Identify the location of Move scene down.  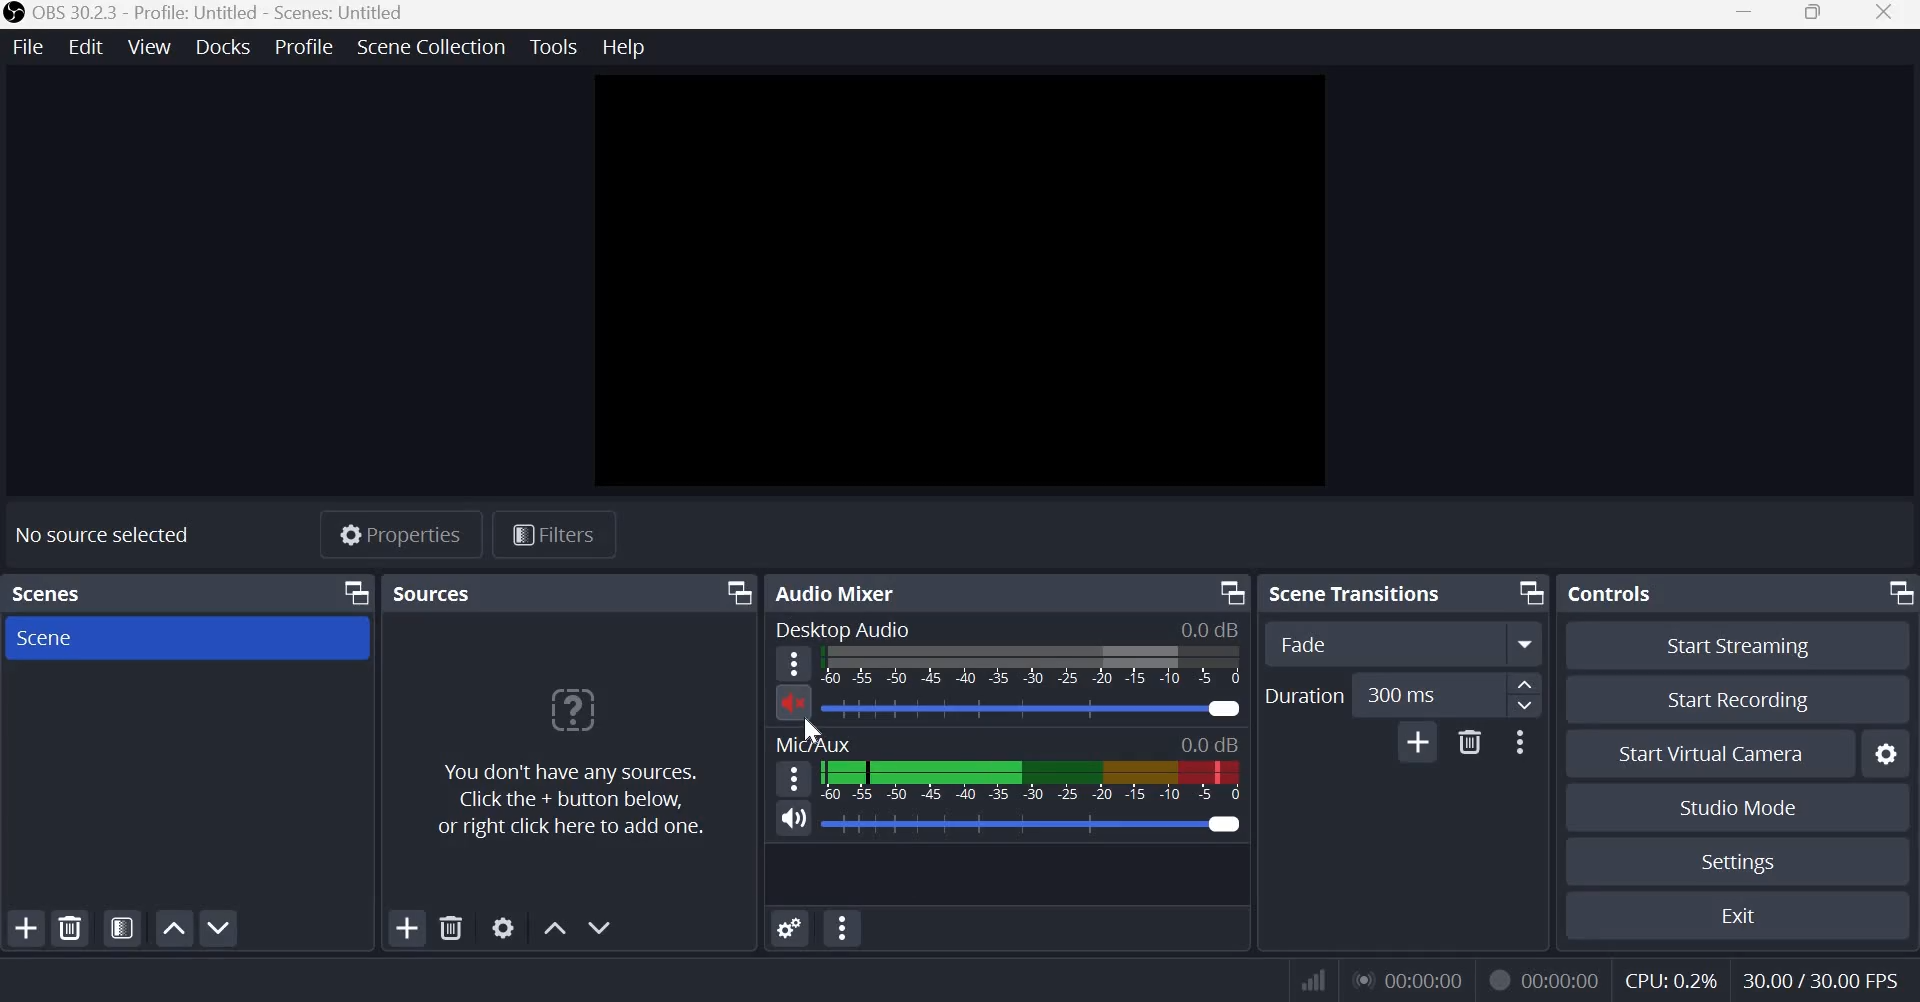
(219, 928).